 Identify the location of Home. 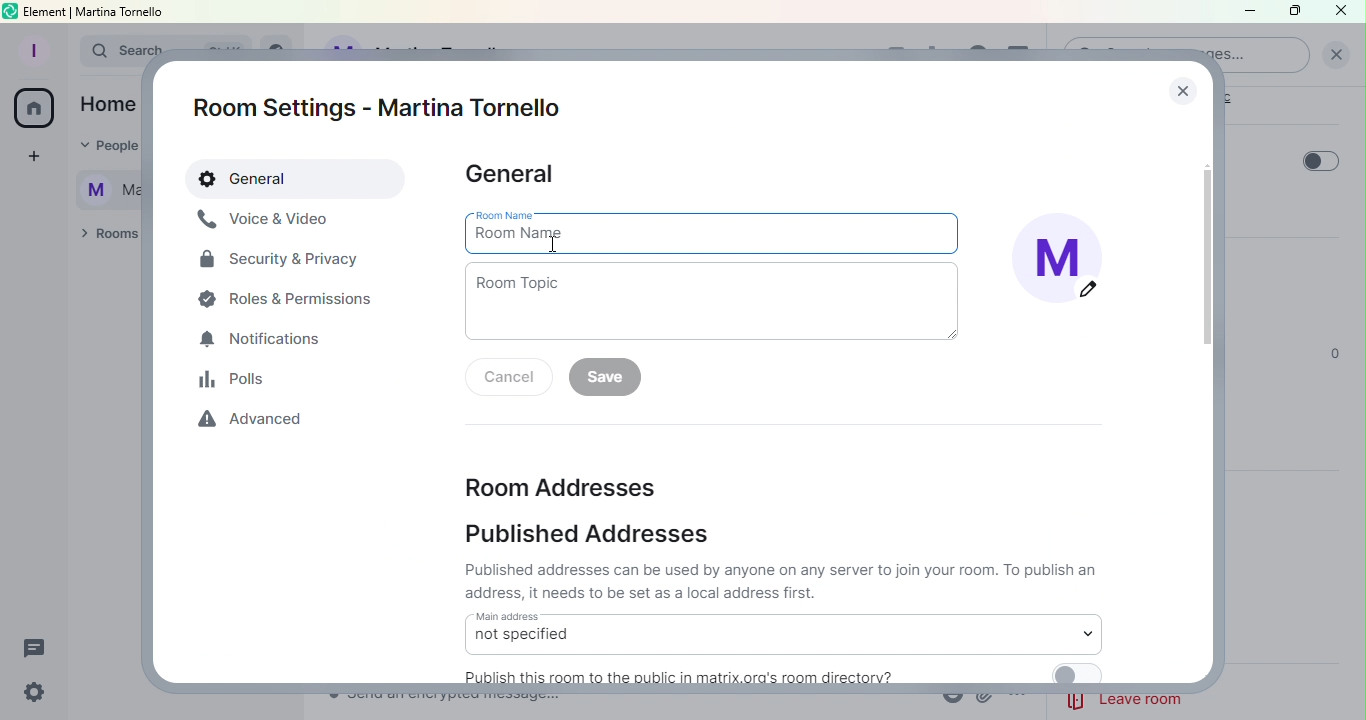
(34, 111).